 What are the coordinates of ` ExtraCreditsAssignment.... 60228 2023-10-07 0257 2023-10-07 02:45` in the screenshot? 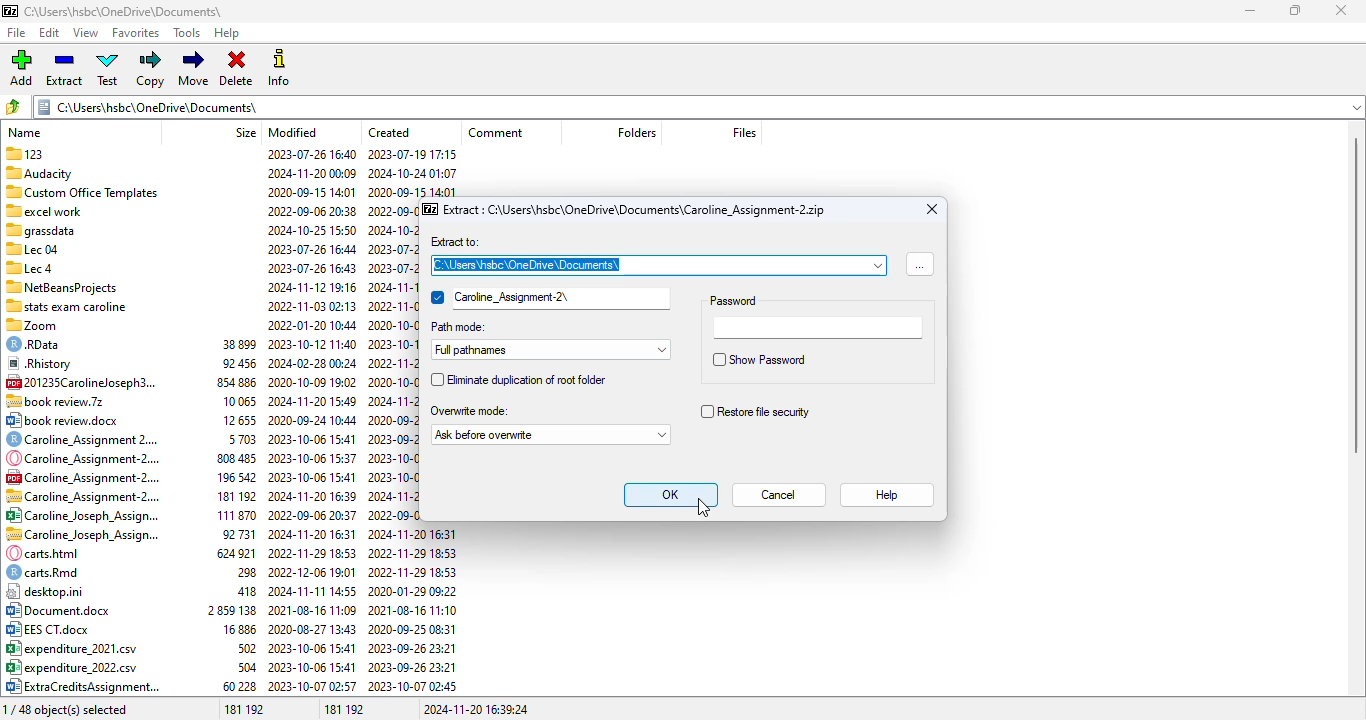 It's located at (231, 687).